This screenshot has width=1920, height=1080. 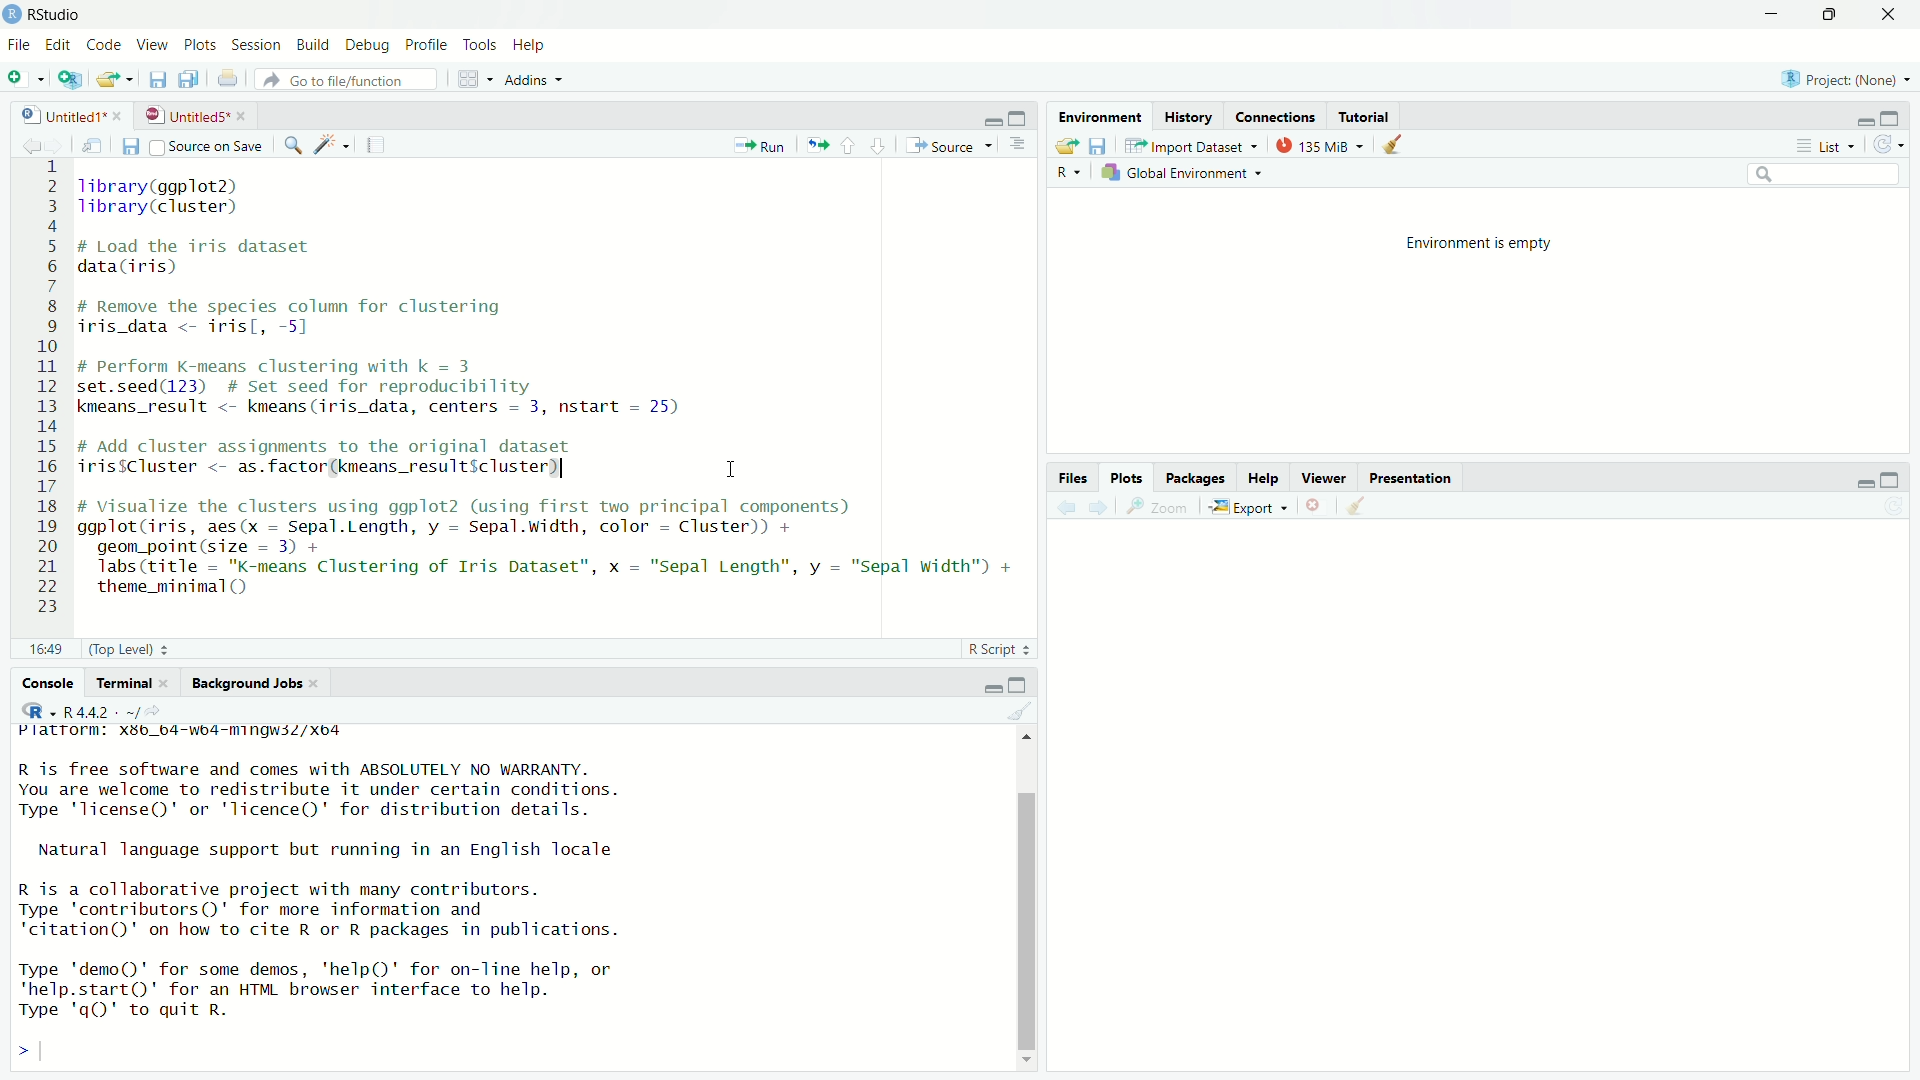 What do you see at coordinates (1890, 16) in the screenshot?
I see `close` at bounding box center [1890, 16].